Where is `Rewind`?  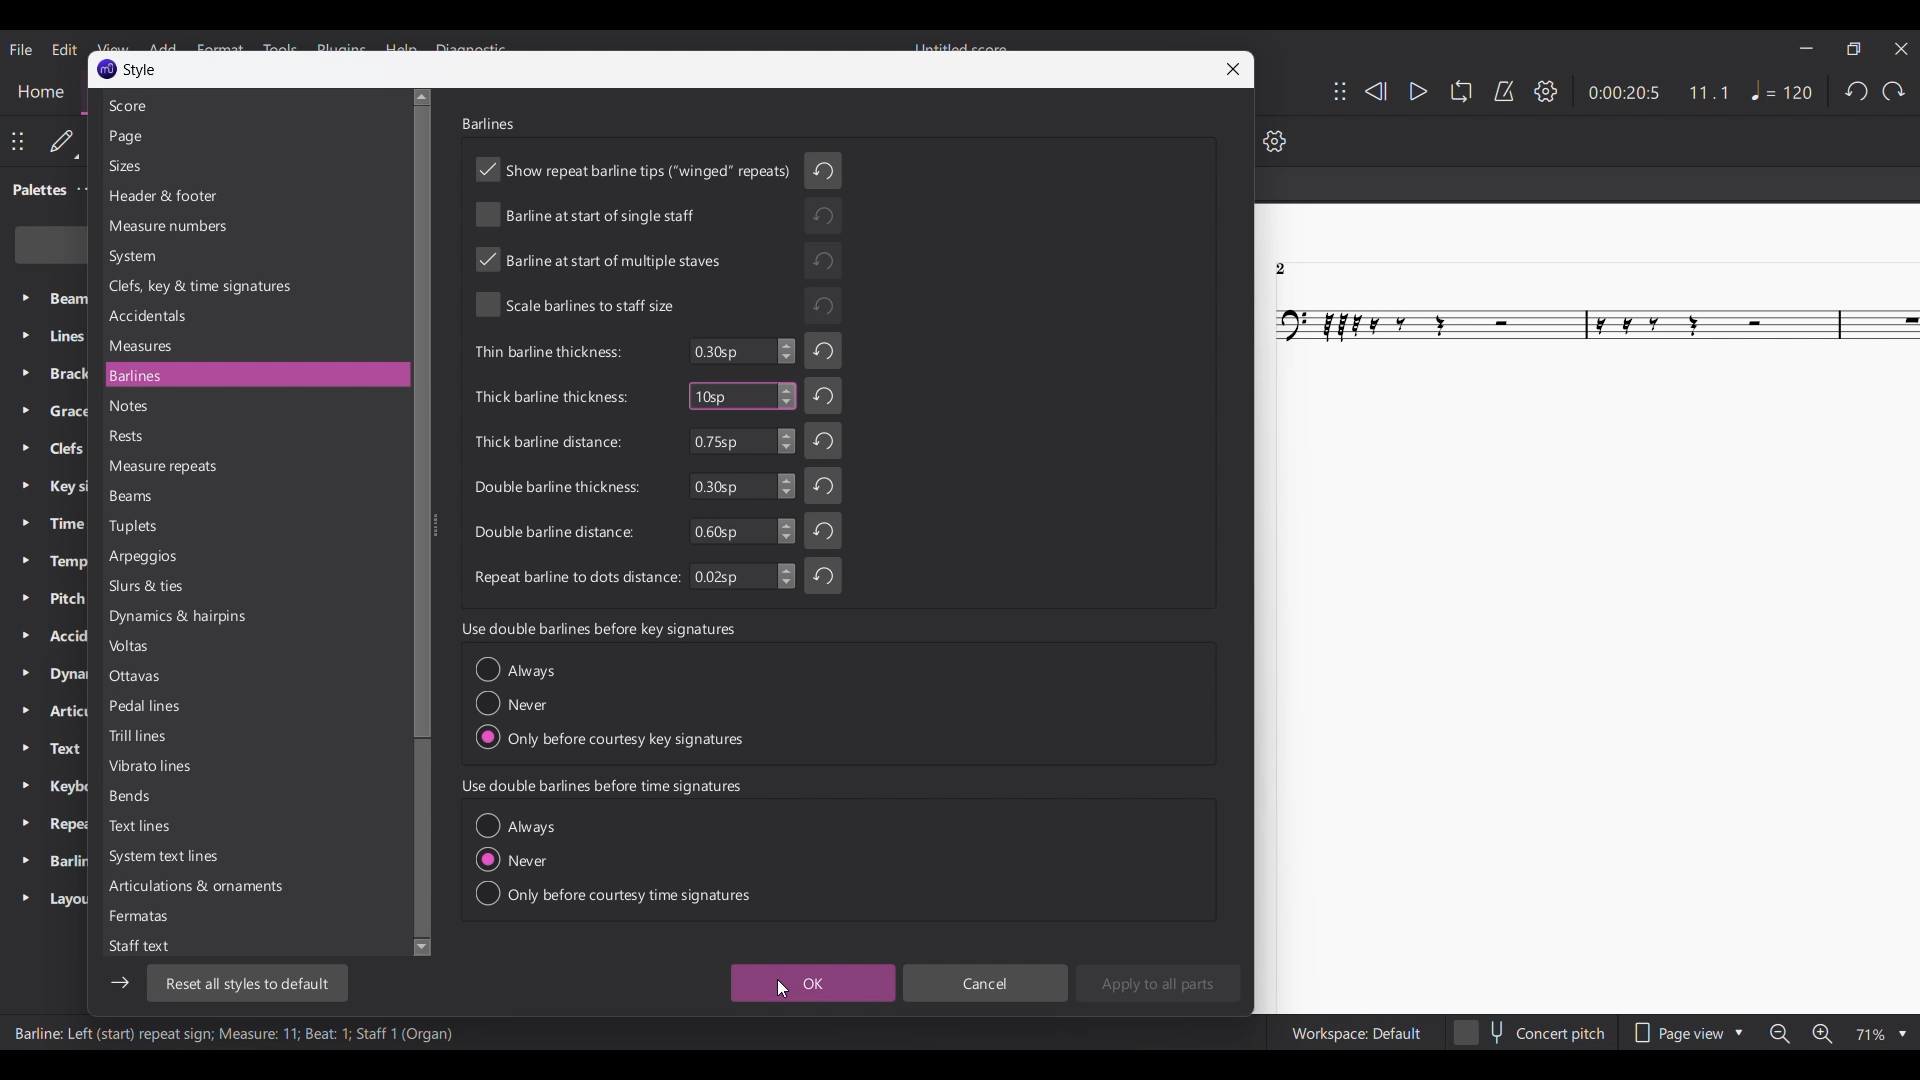 Rewind is located at coordinates (1376, 91).